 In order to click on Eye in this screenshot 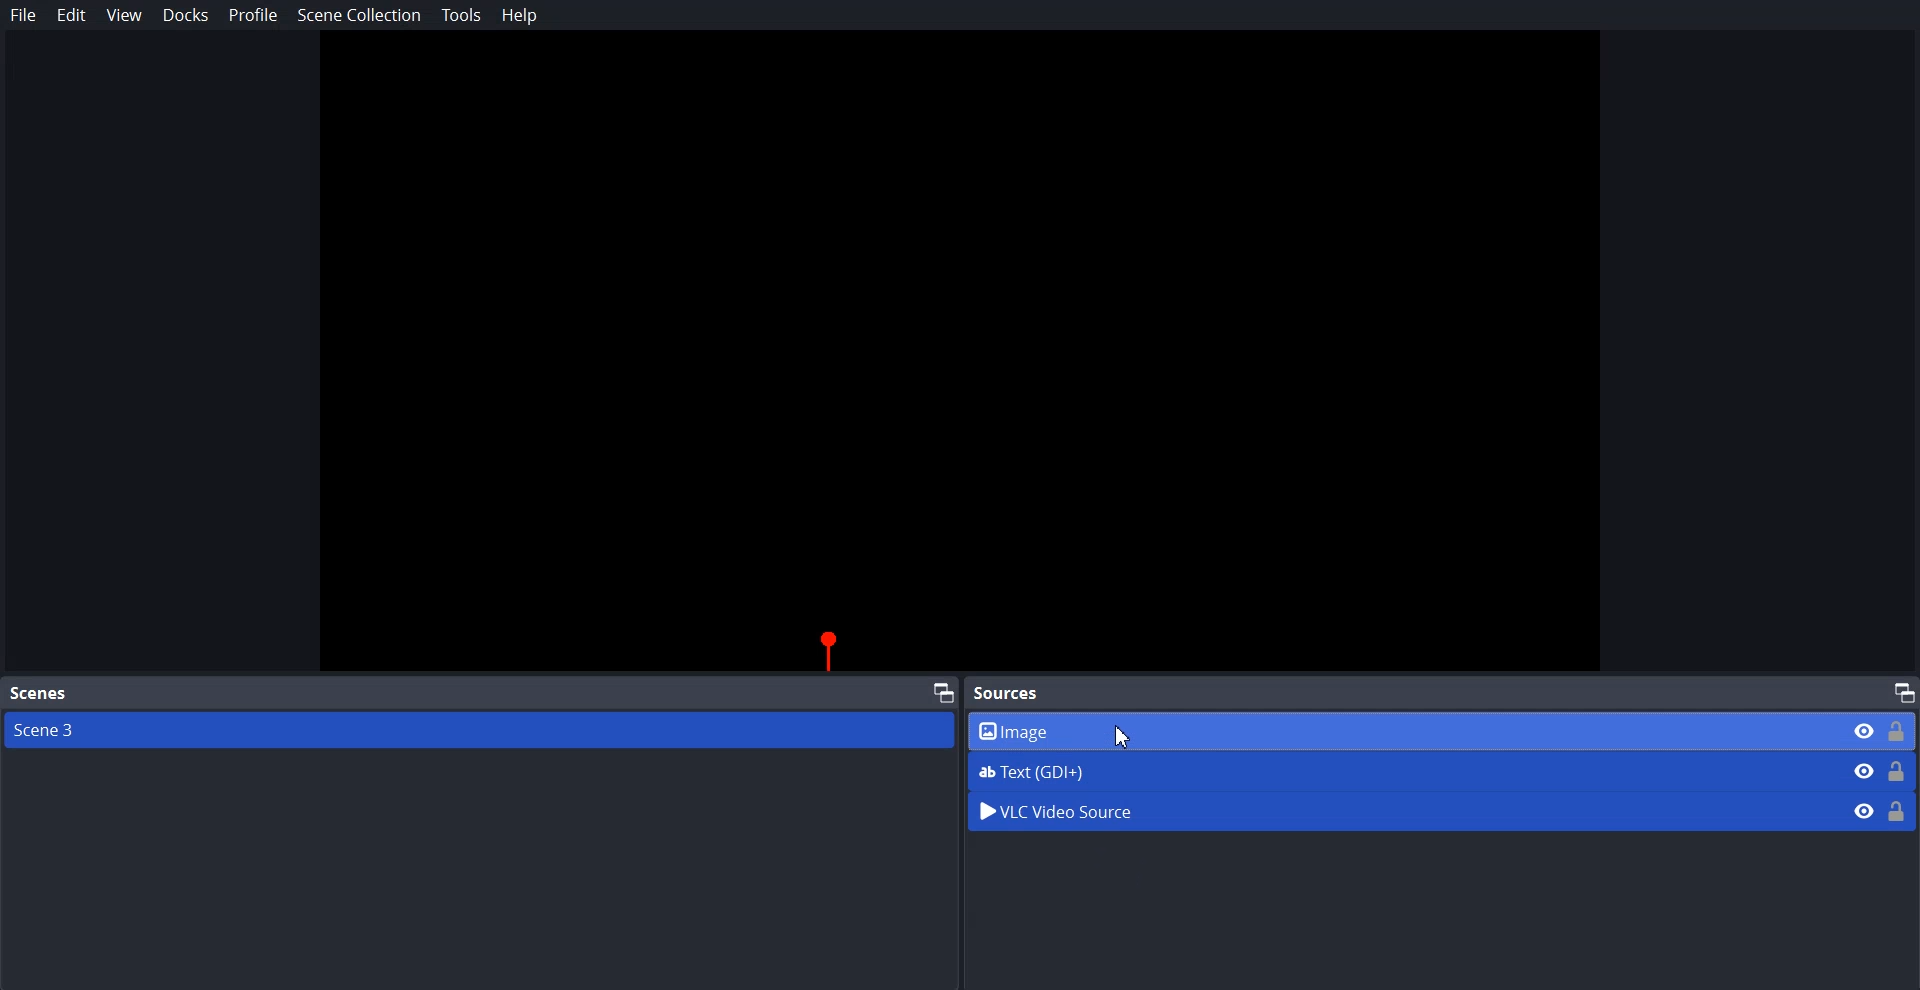, I will do `click(1864, 810)`.